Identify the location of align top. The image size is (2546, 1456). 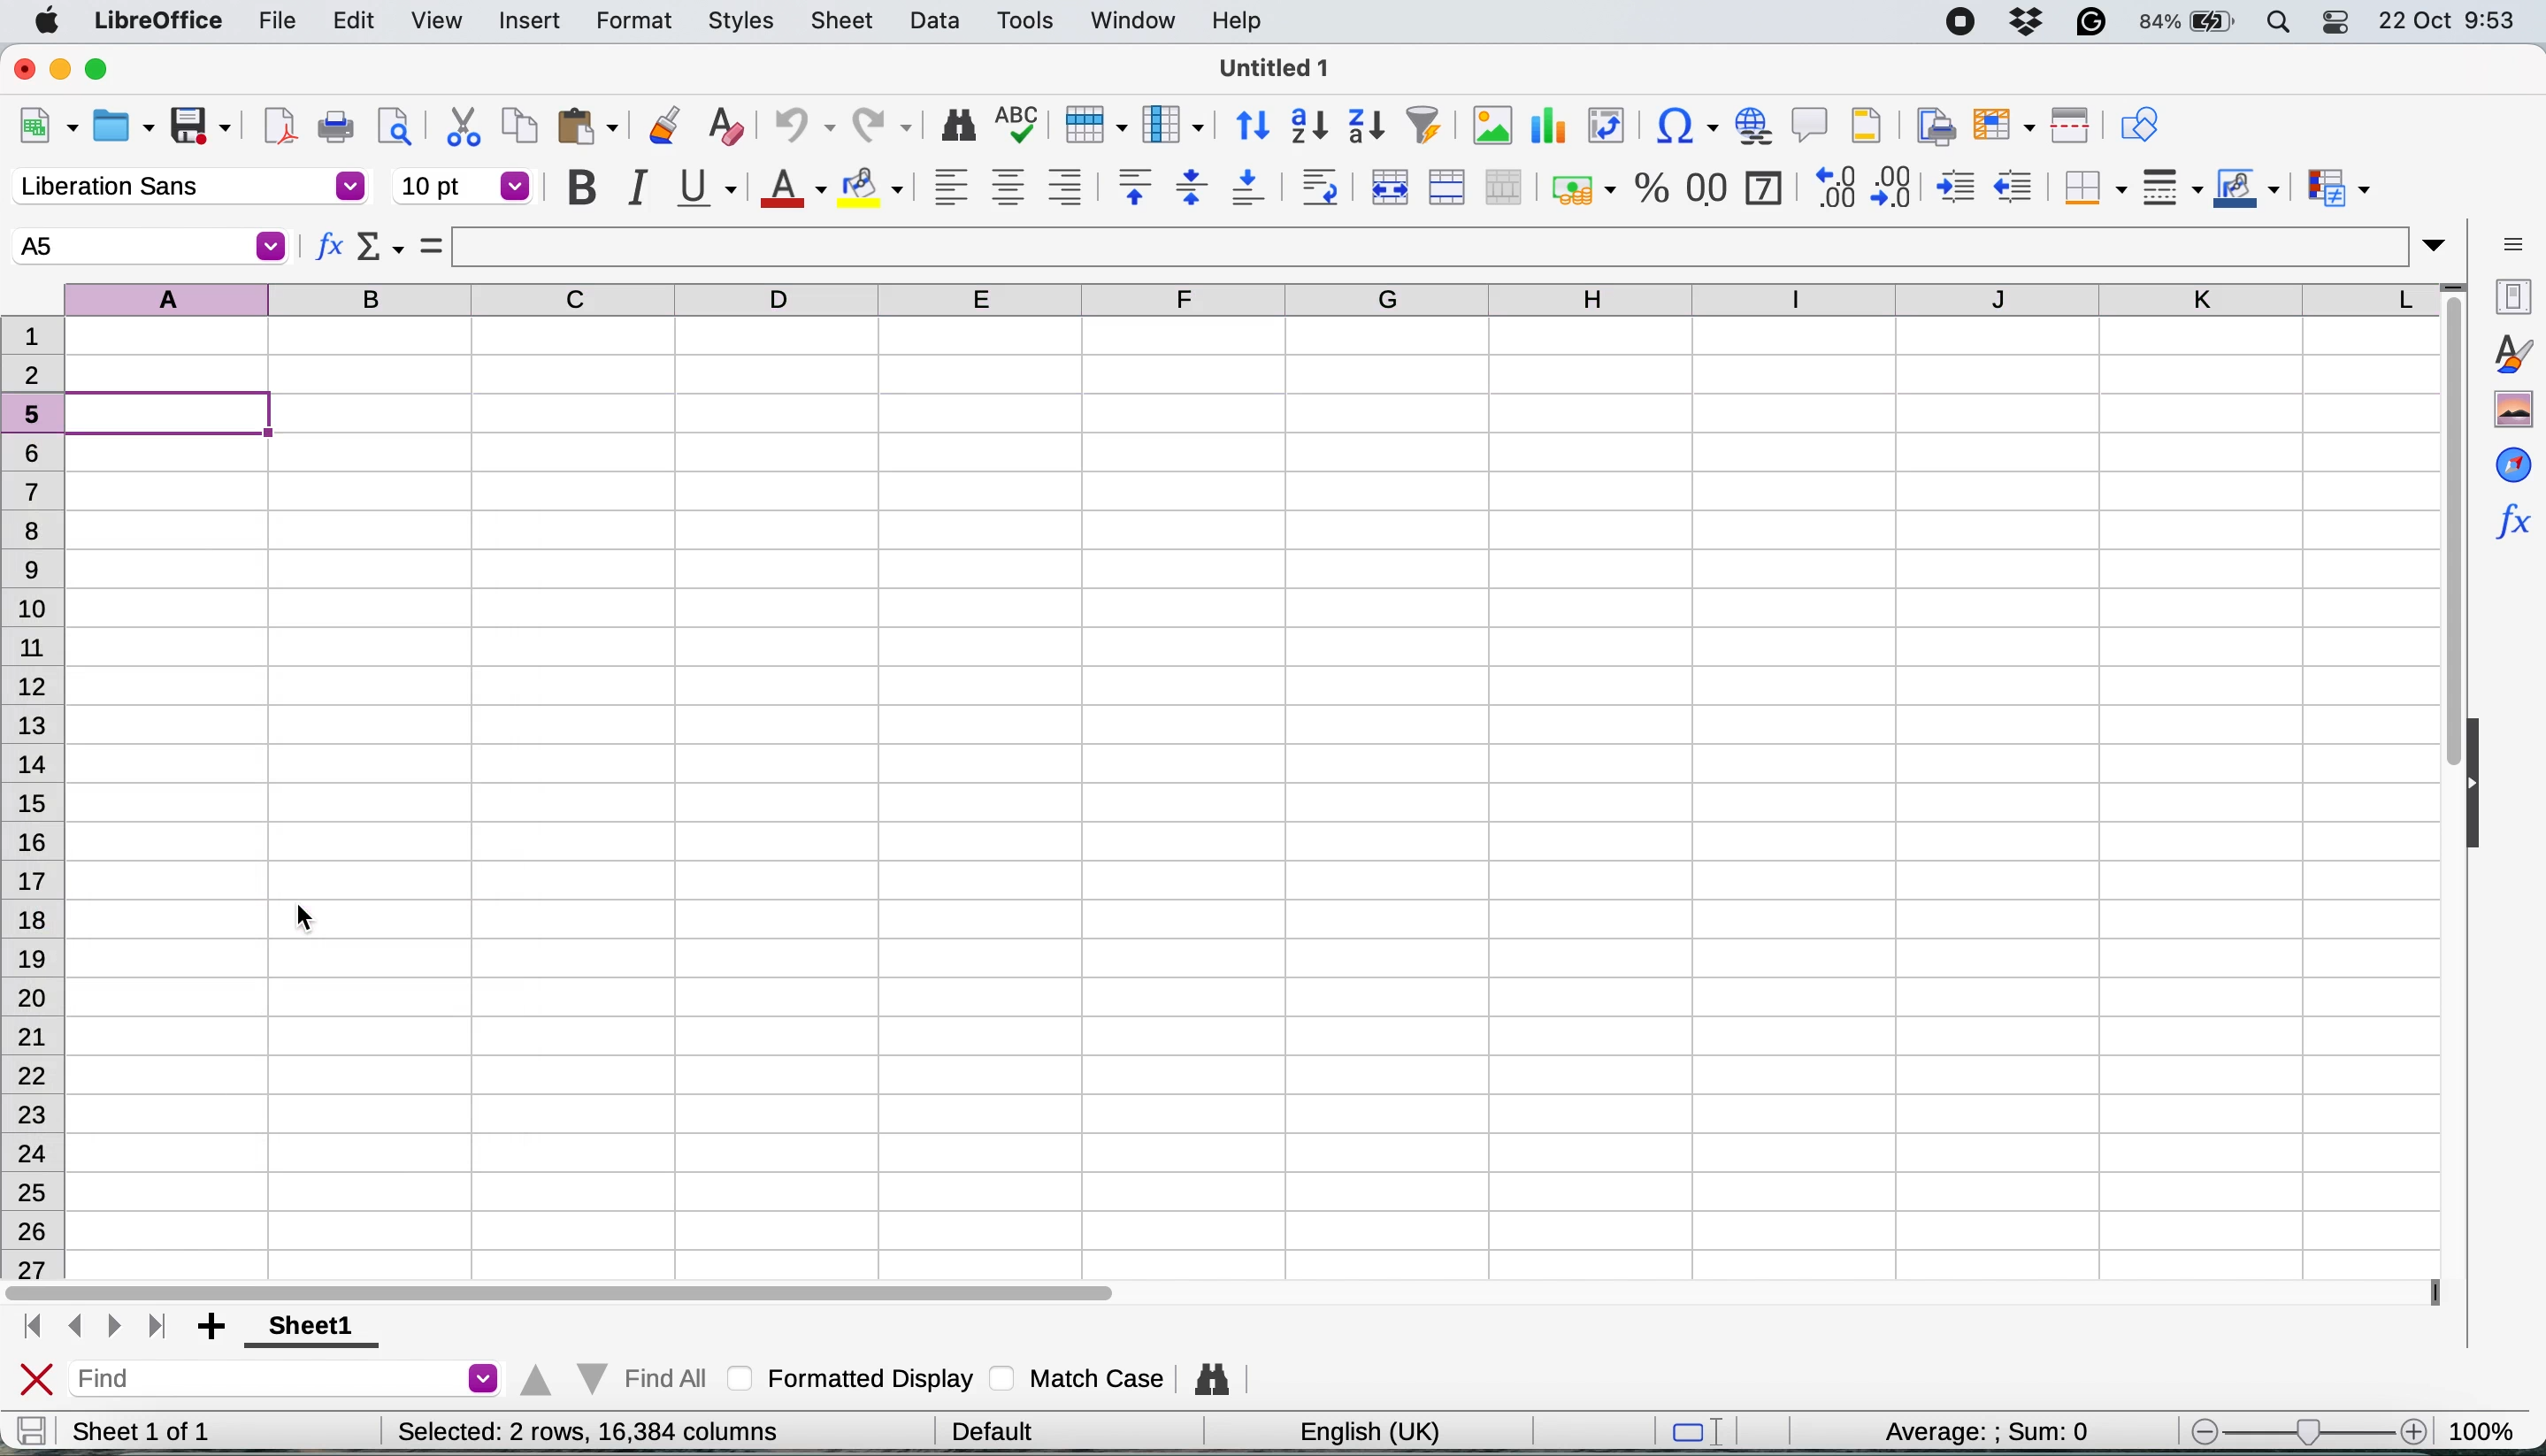
(1135, 186).